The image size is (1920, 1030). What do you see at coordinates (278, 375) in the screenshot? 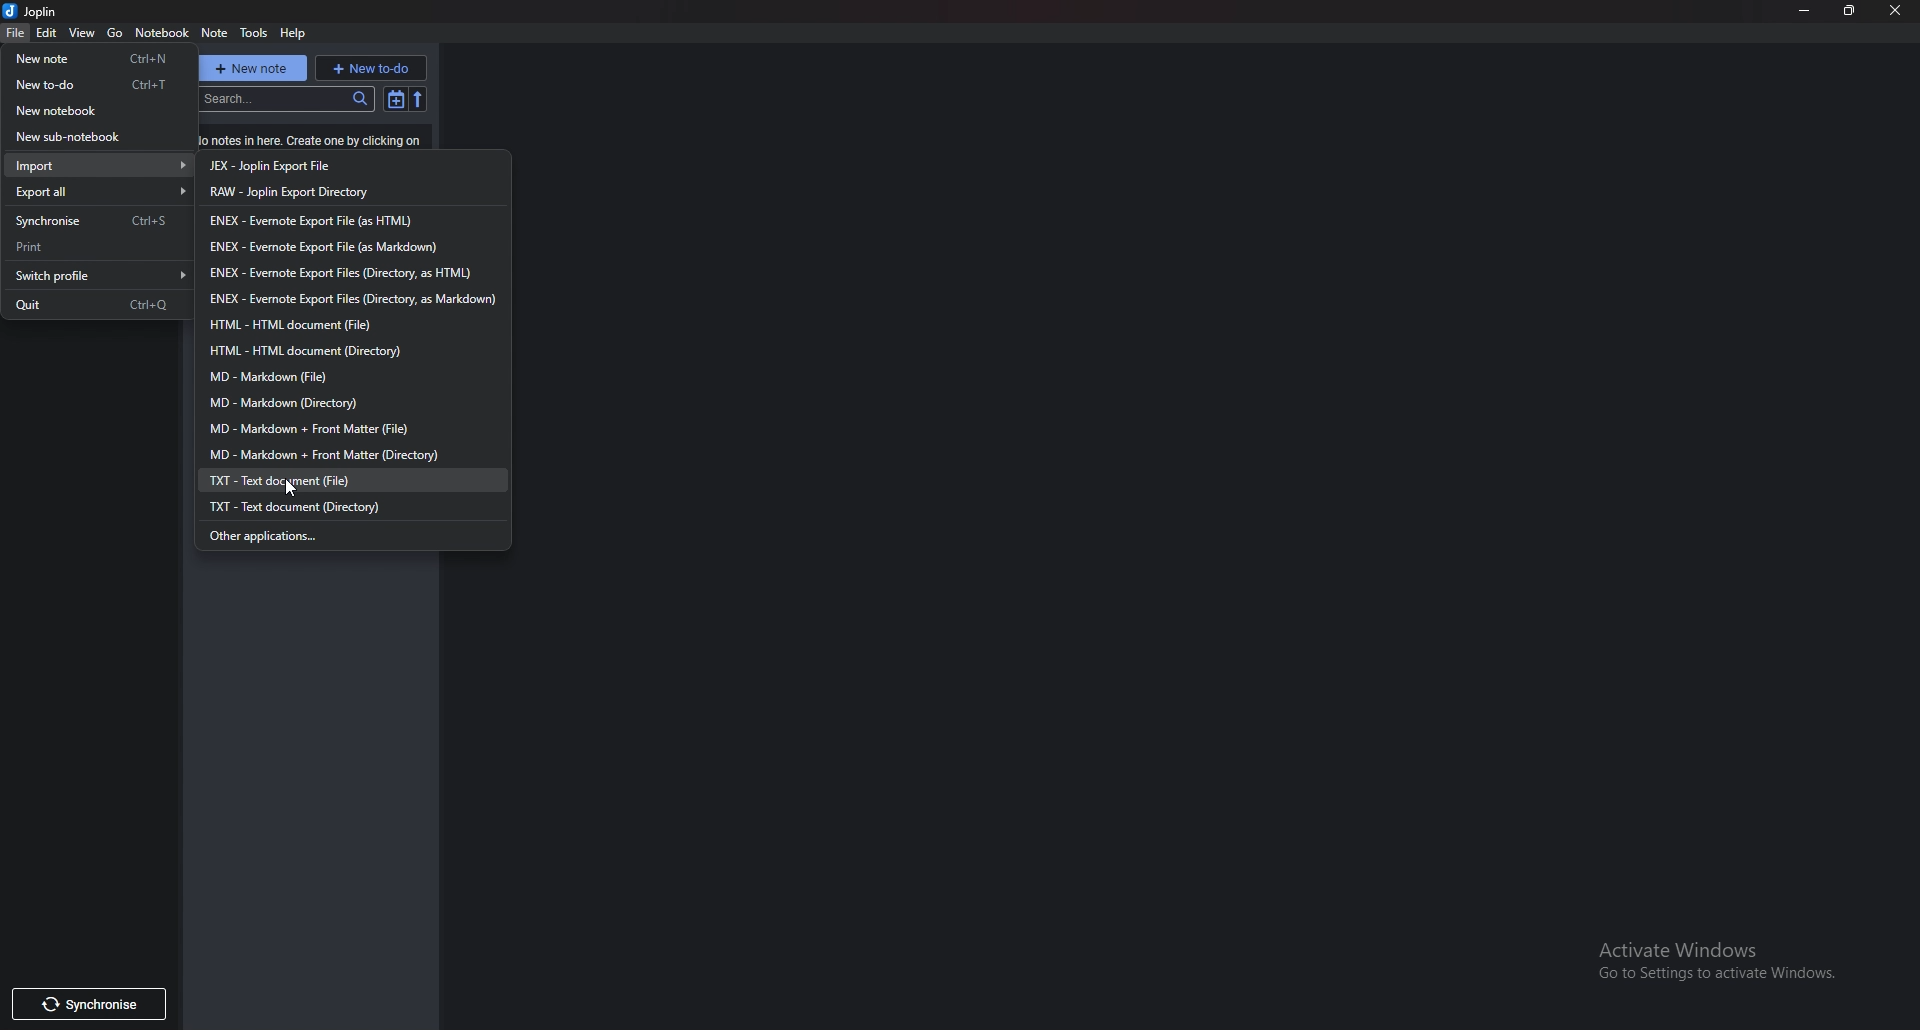
I see `markdown file` at bounding box center [278, 375].